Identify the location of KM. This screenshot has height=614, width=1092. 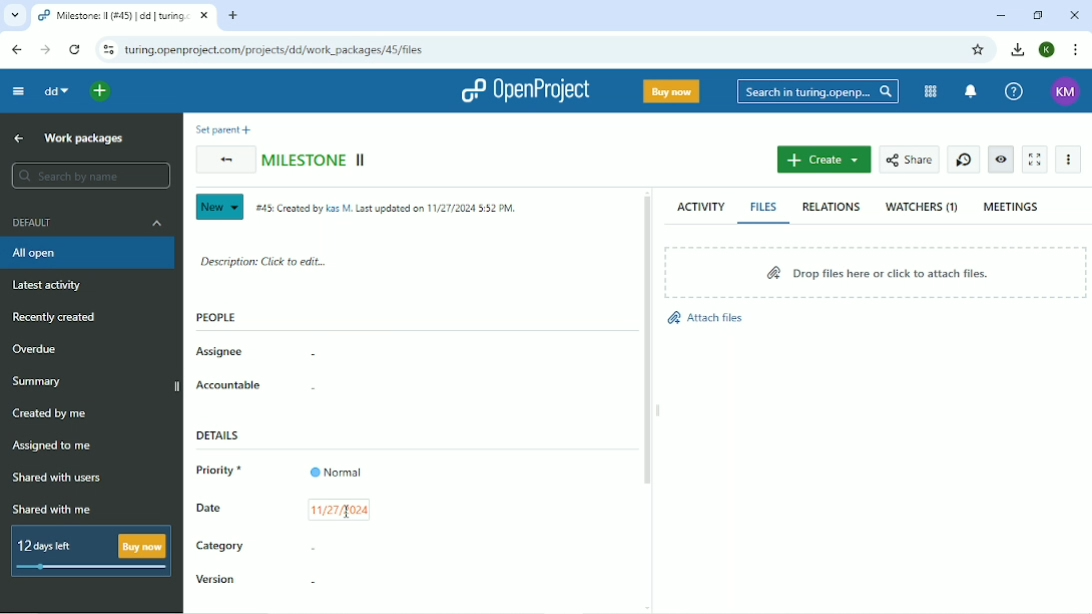
(1067, 91).